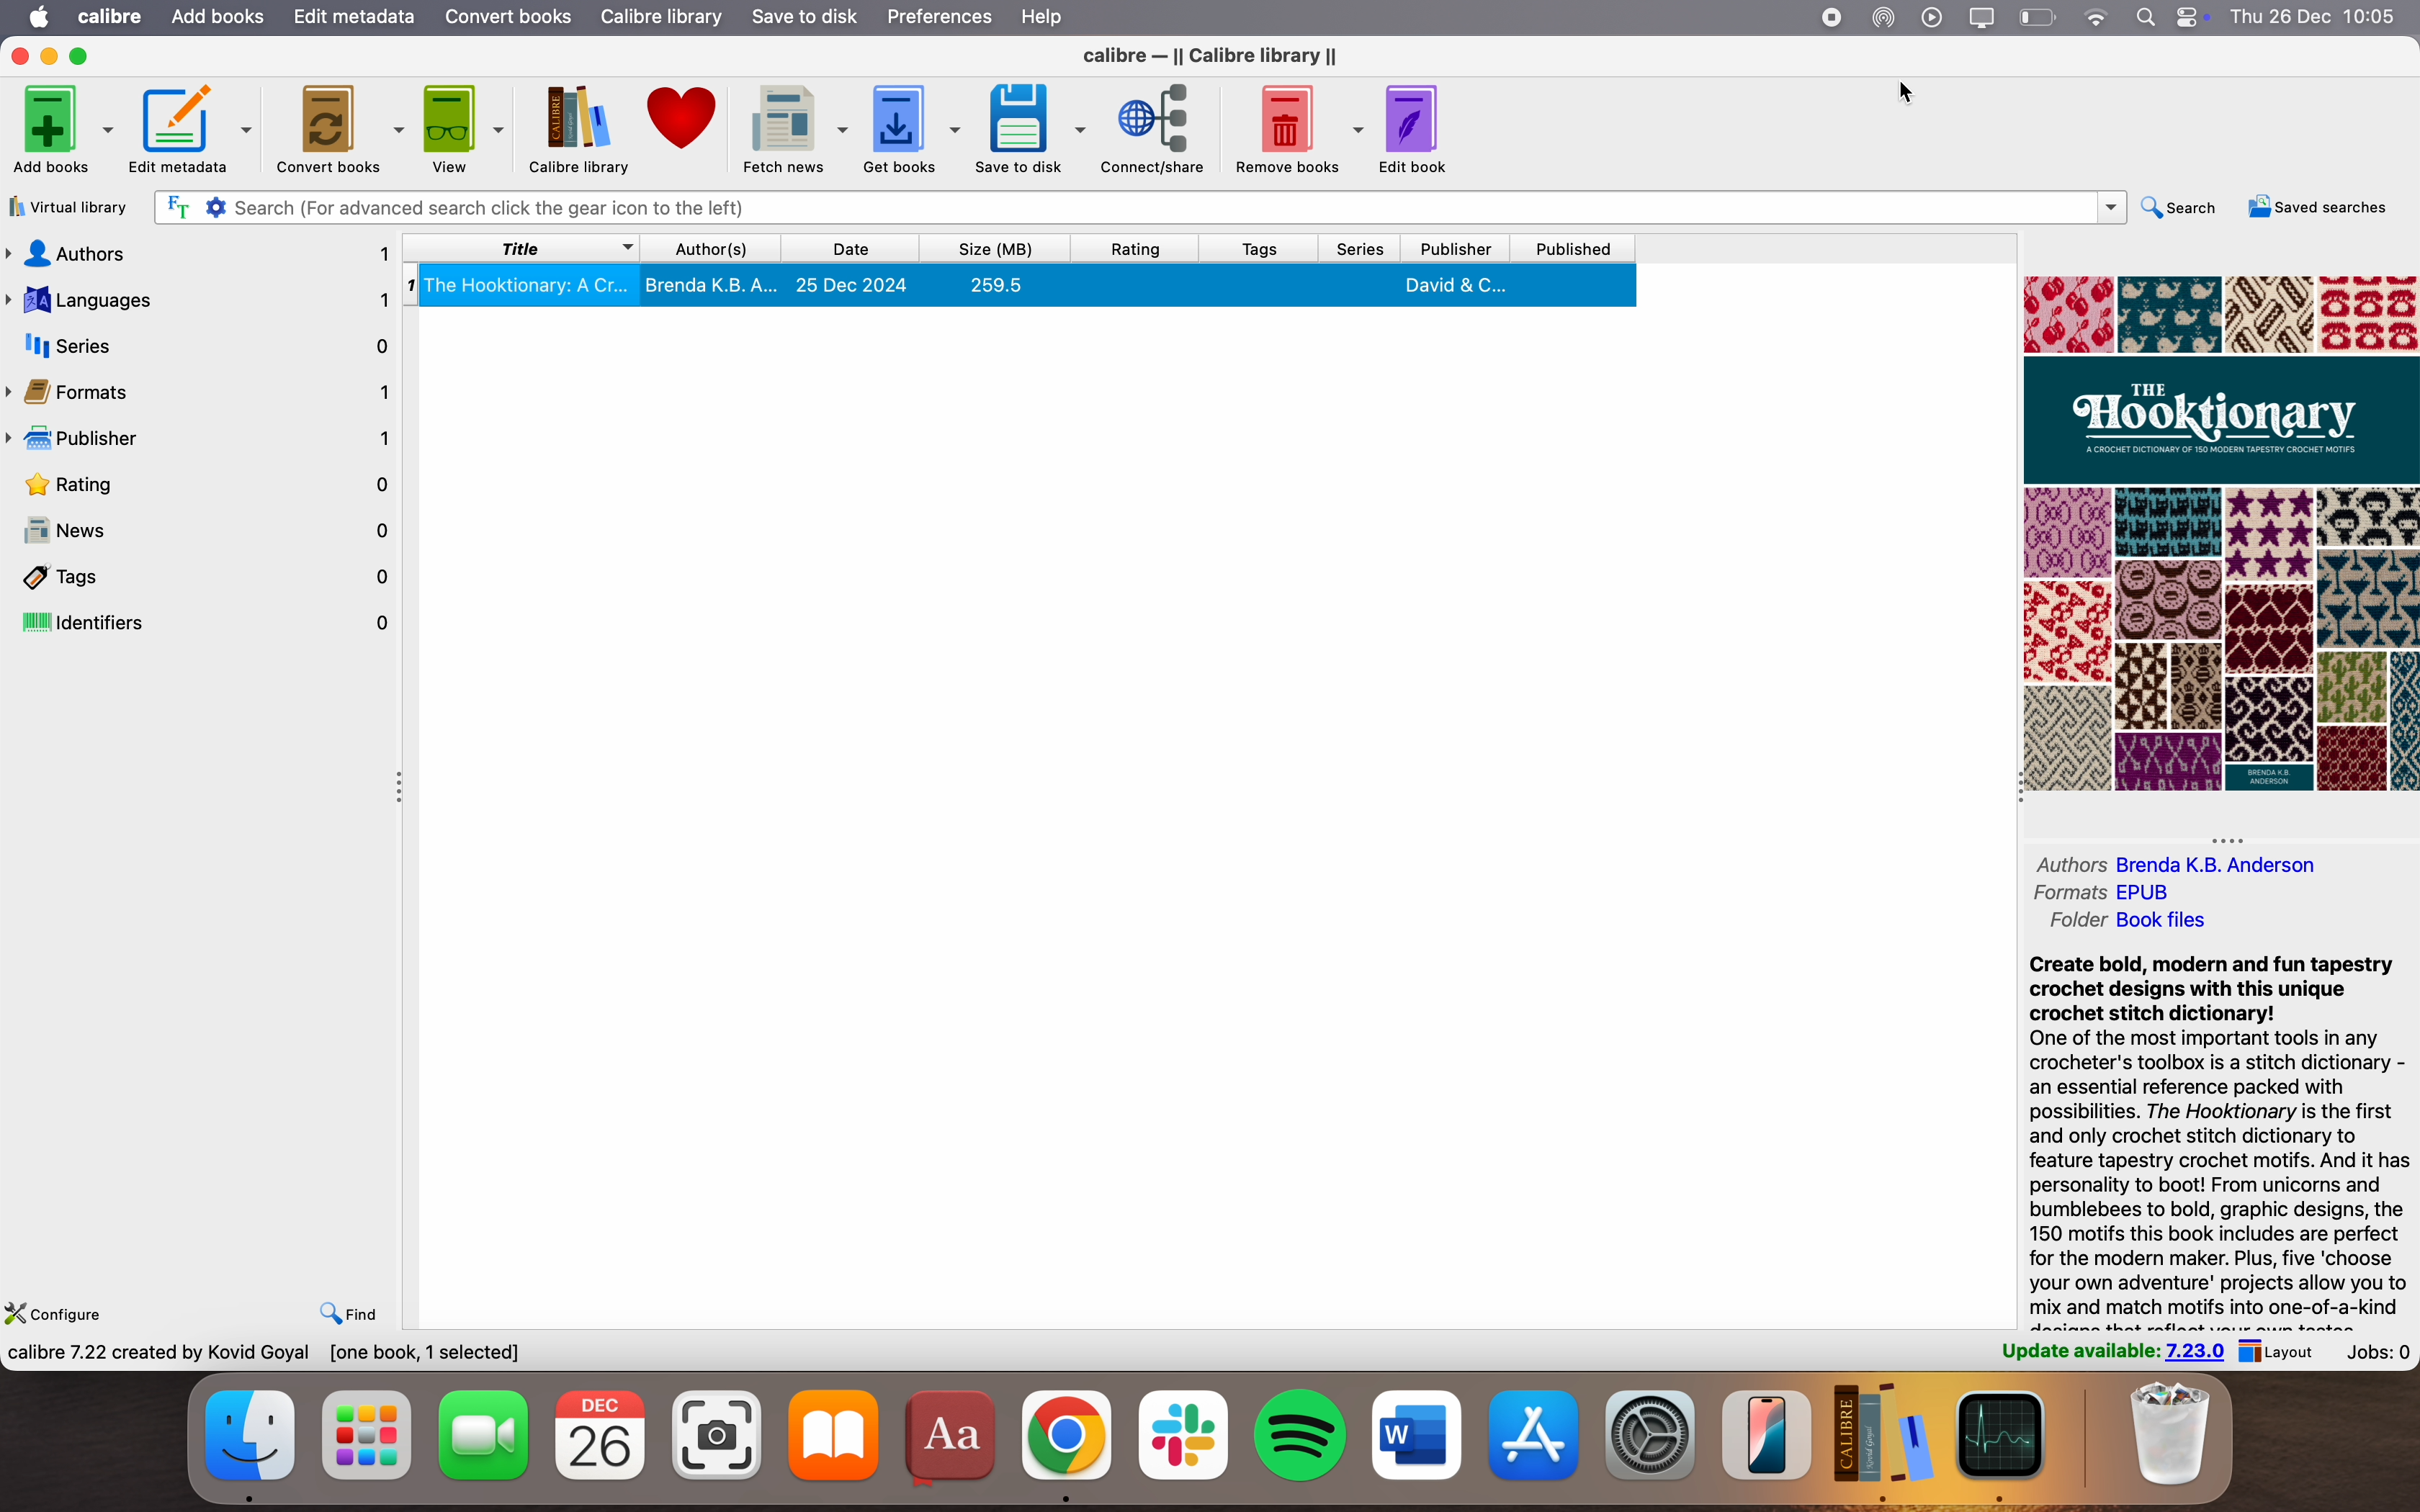  Describe the element at coordinates (200, 439) in the screenshot. I see `publisher` at that location.